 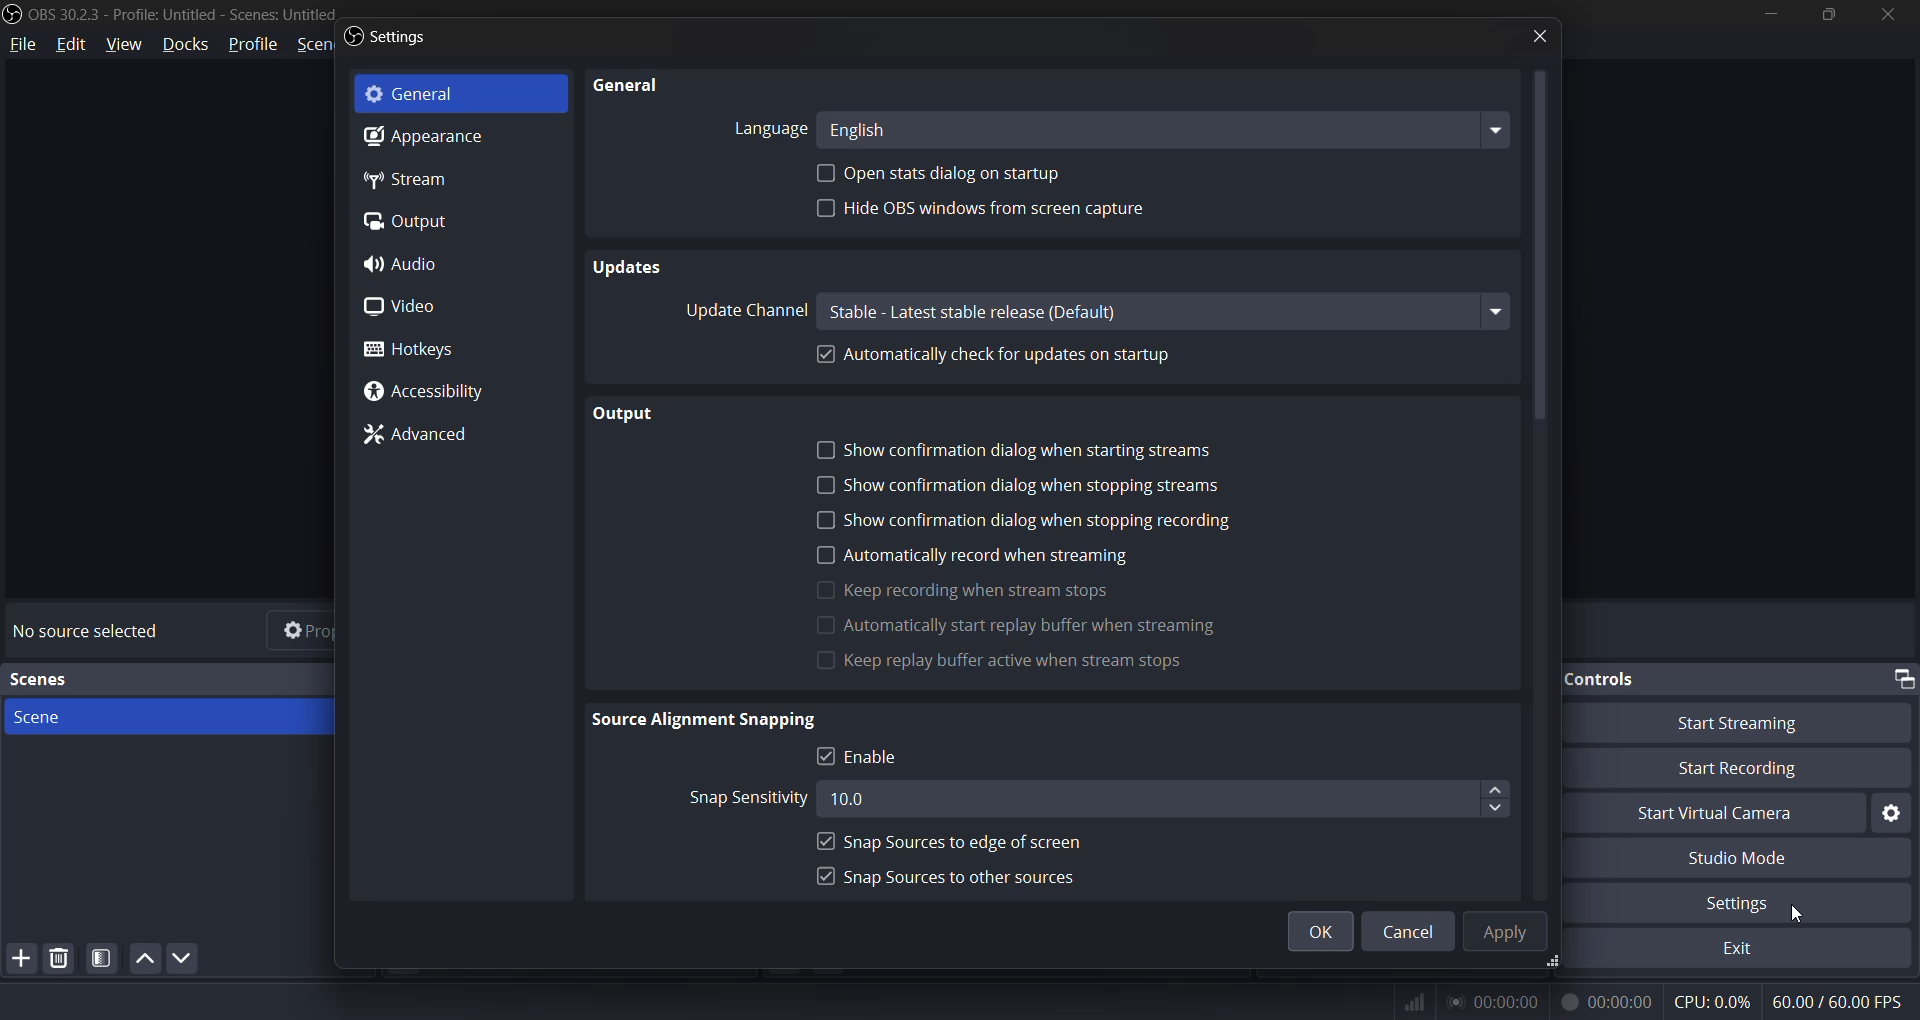 What do you see at coordinates (826, 755) in the screenshot?
I see `checkbox` at bounding box center [826, 755].